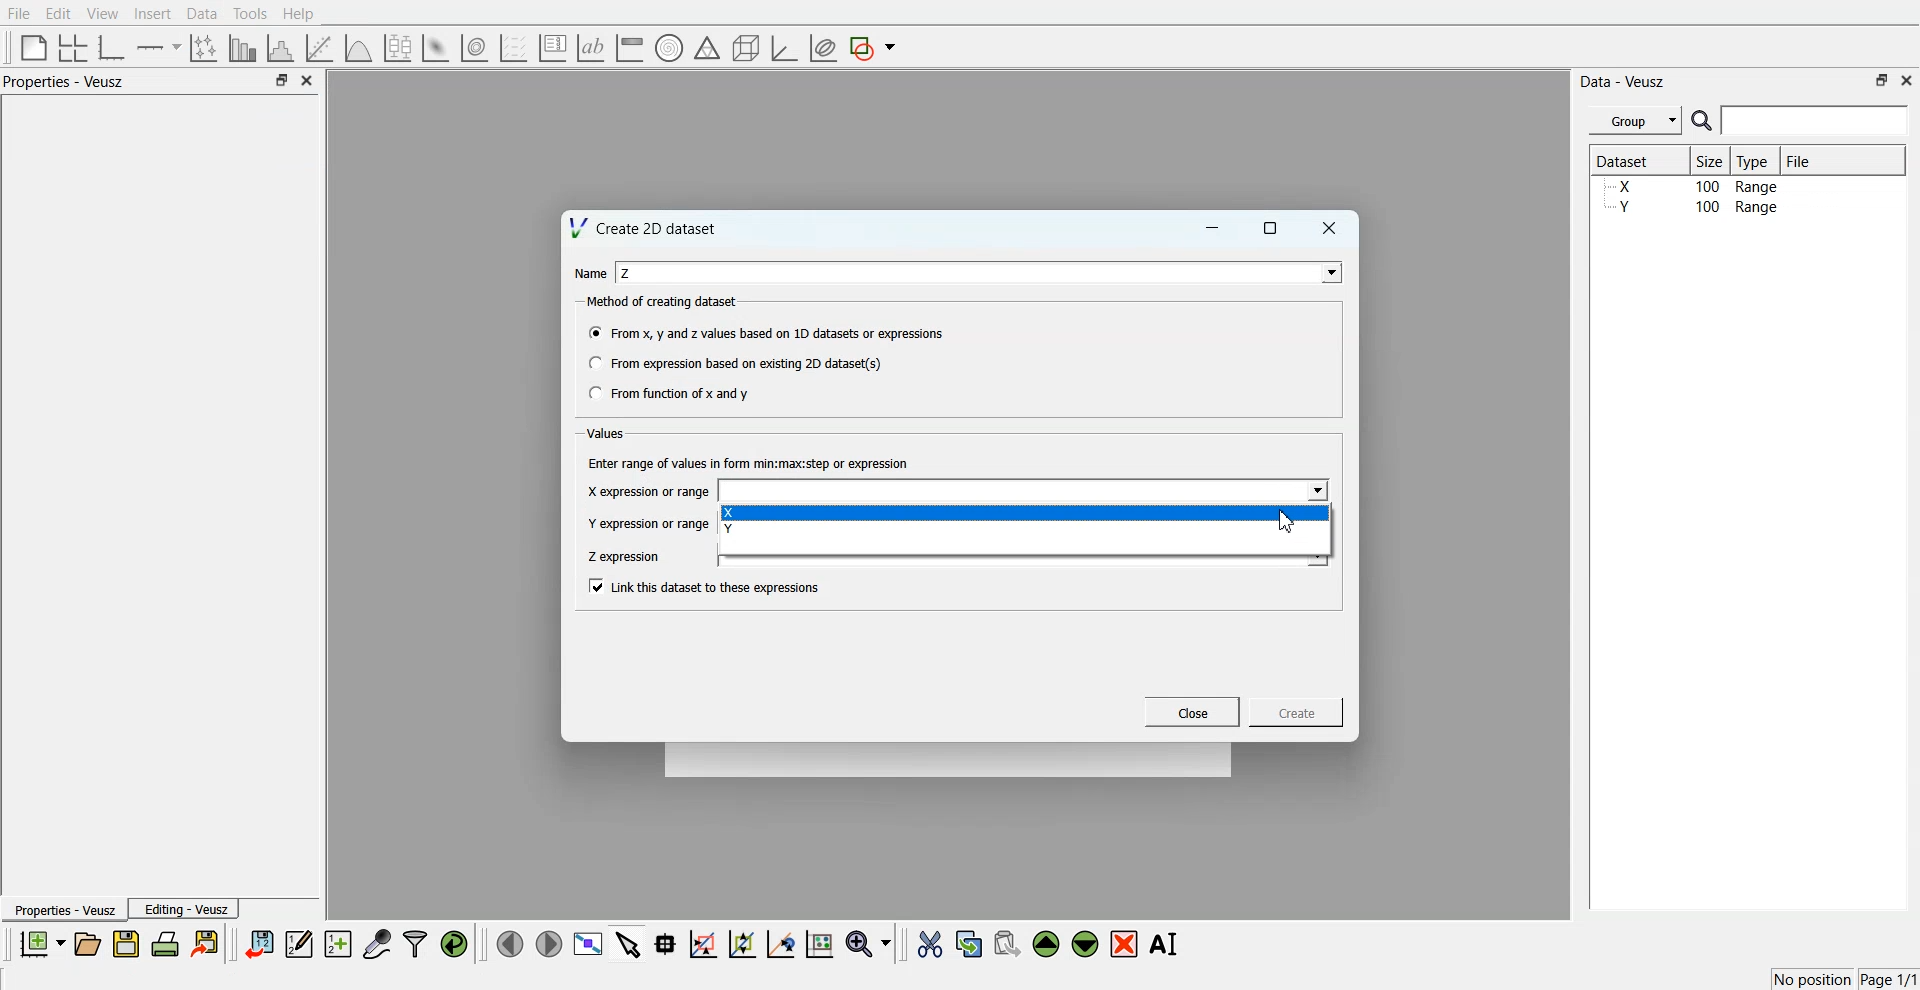  What do you see at coordinates (158, 49) in the screenshot?
I see `Add axis to the pane` at bounding box center [158, 49].